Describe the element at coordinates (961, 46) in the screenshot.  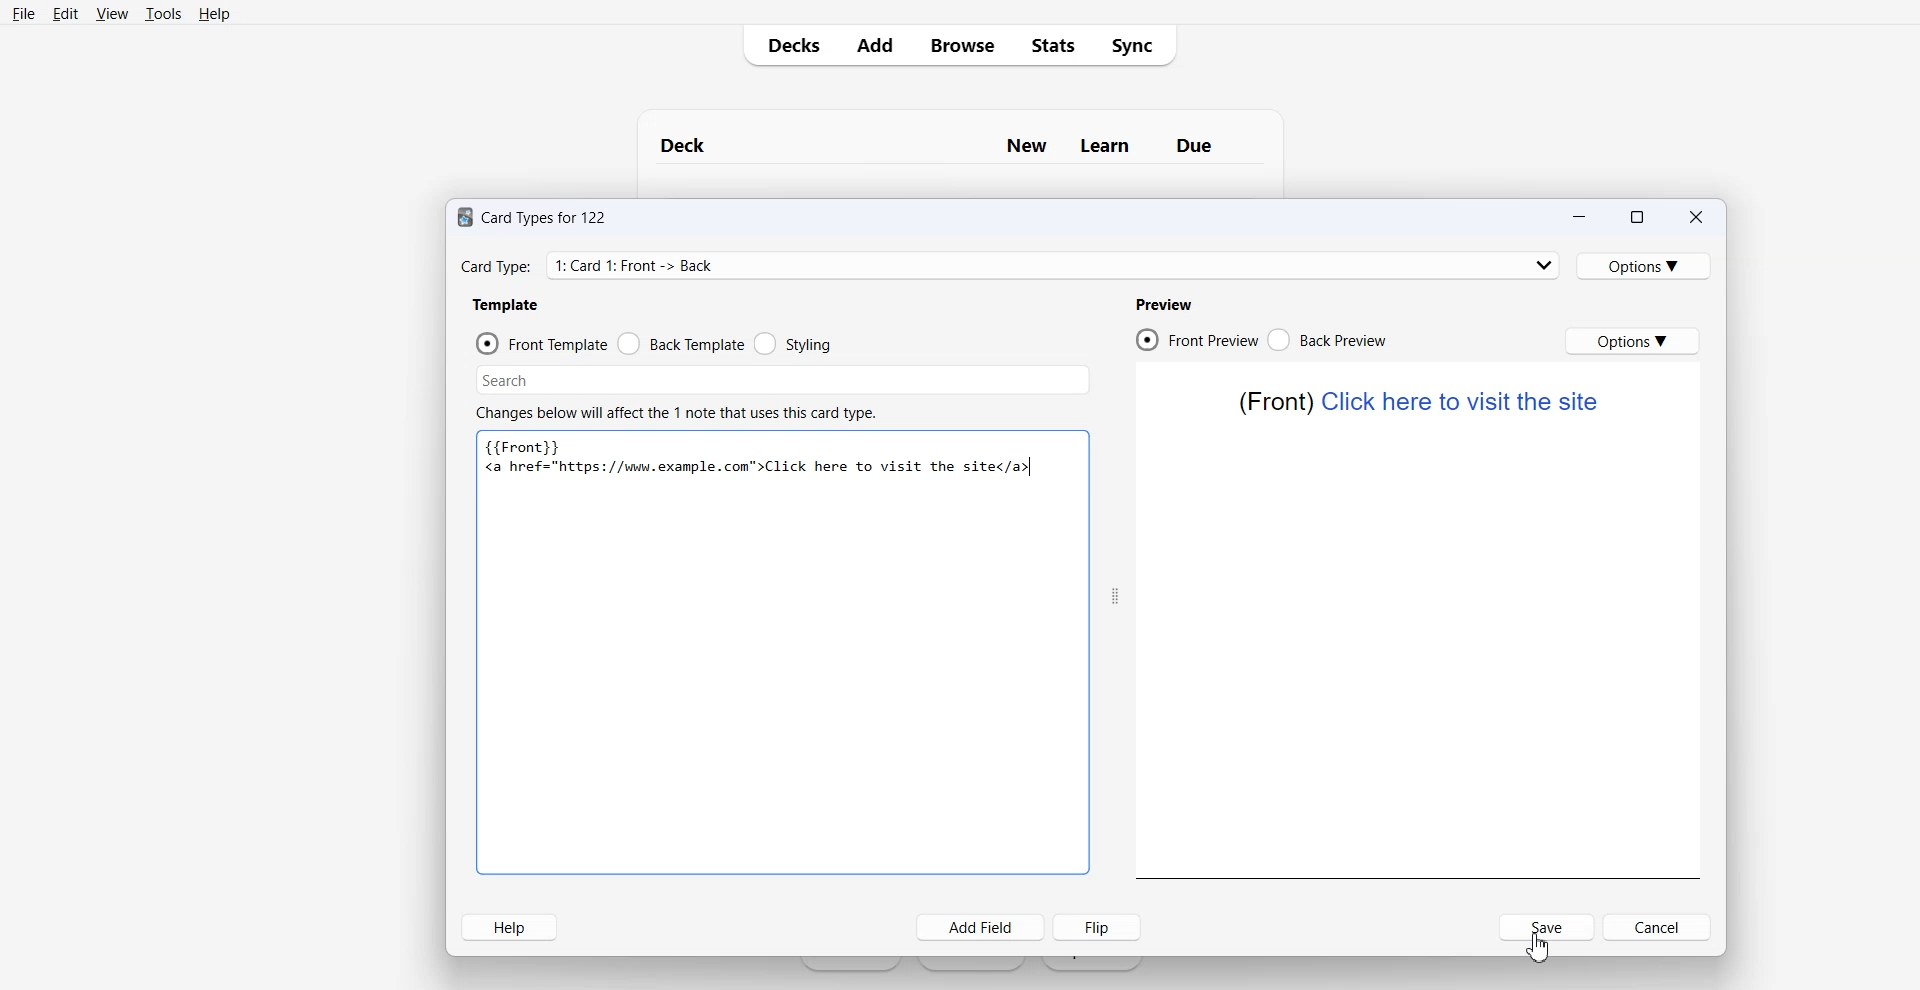
I see `Browser` at that location.